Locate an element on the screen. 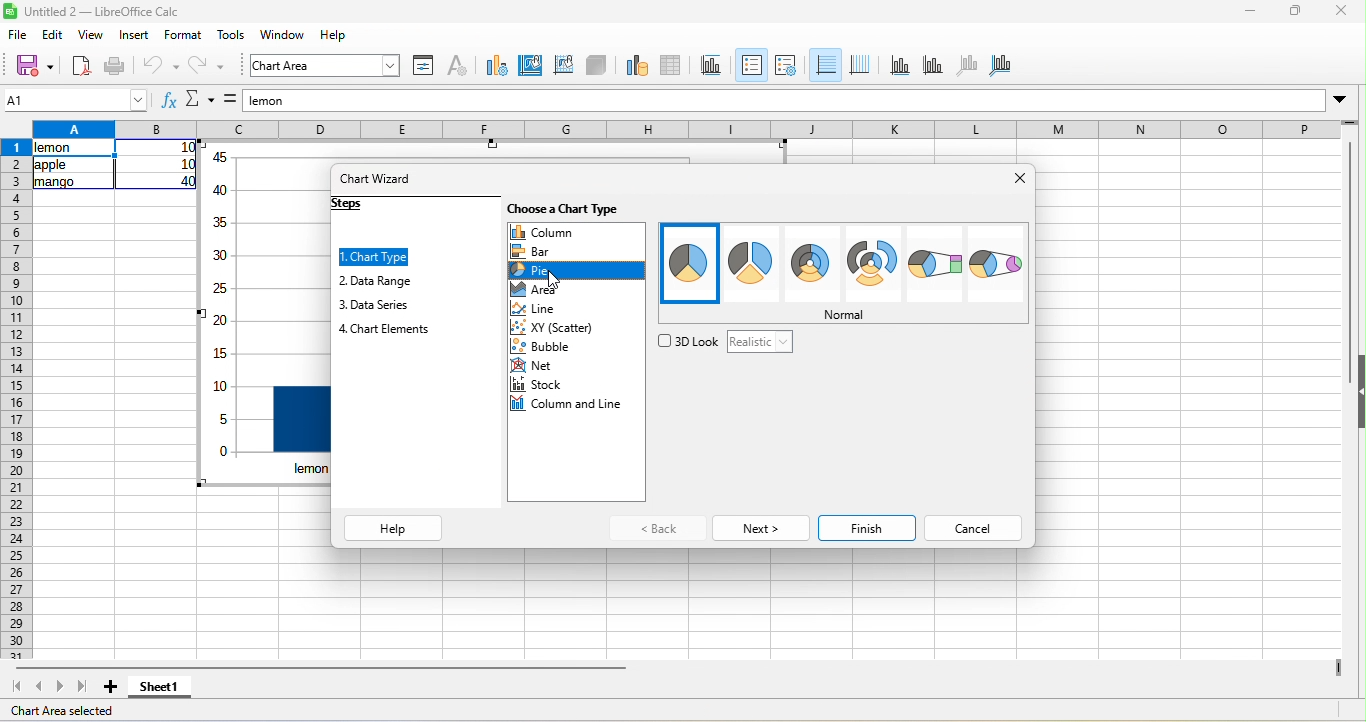 This screenshot has height=722, width=1366. Z axis is located at coordinates (971, 68).